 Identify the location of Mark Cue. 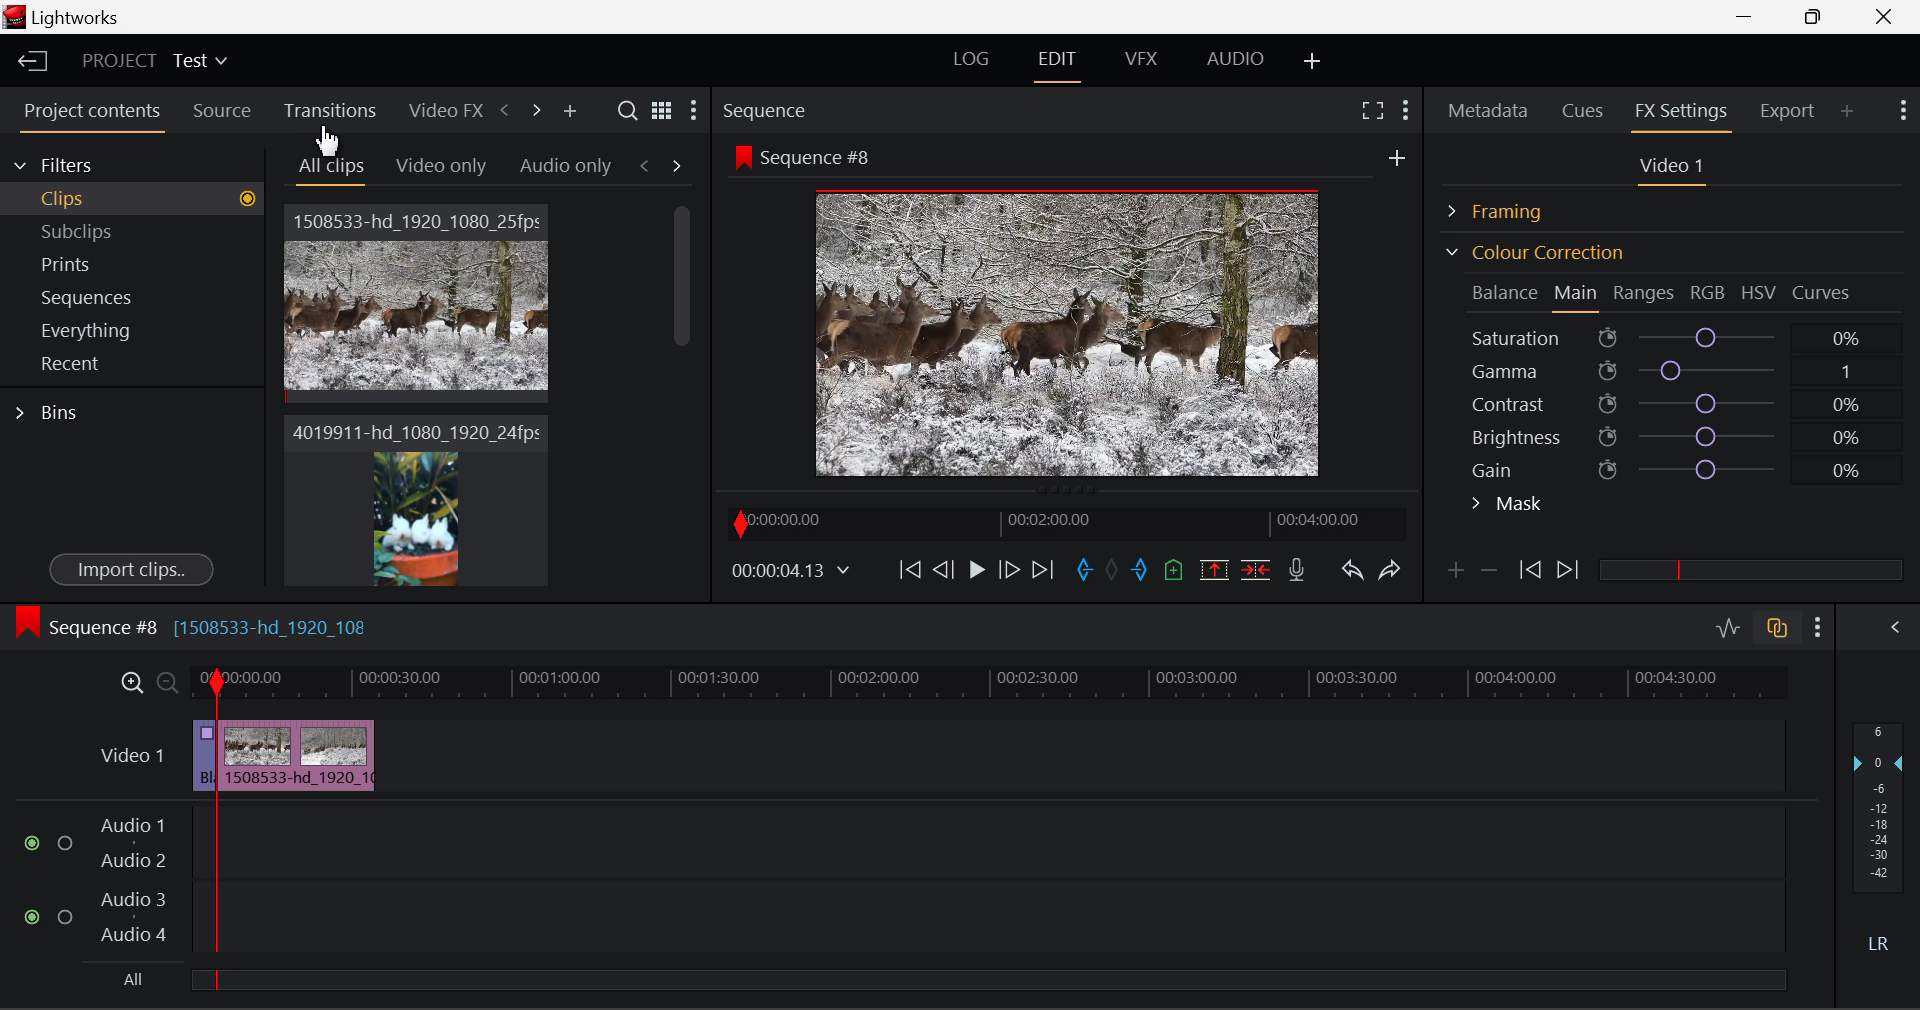
(1172, 571).